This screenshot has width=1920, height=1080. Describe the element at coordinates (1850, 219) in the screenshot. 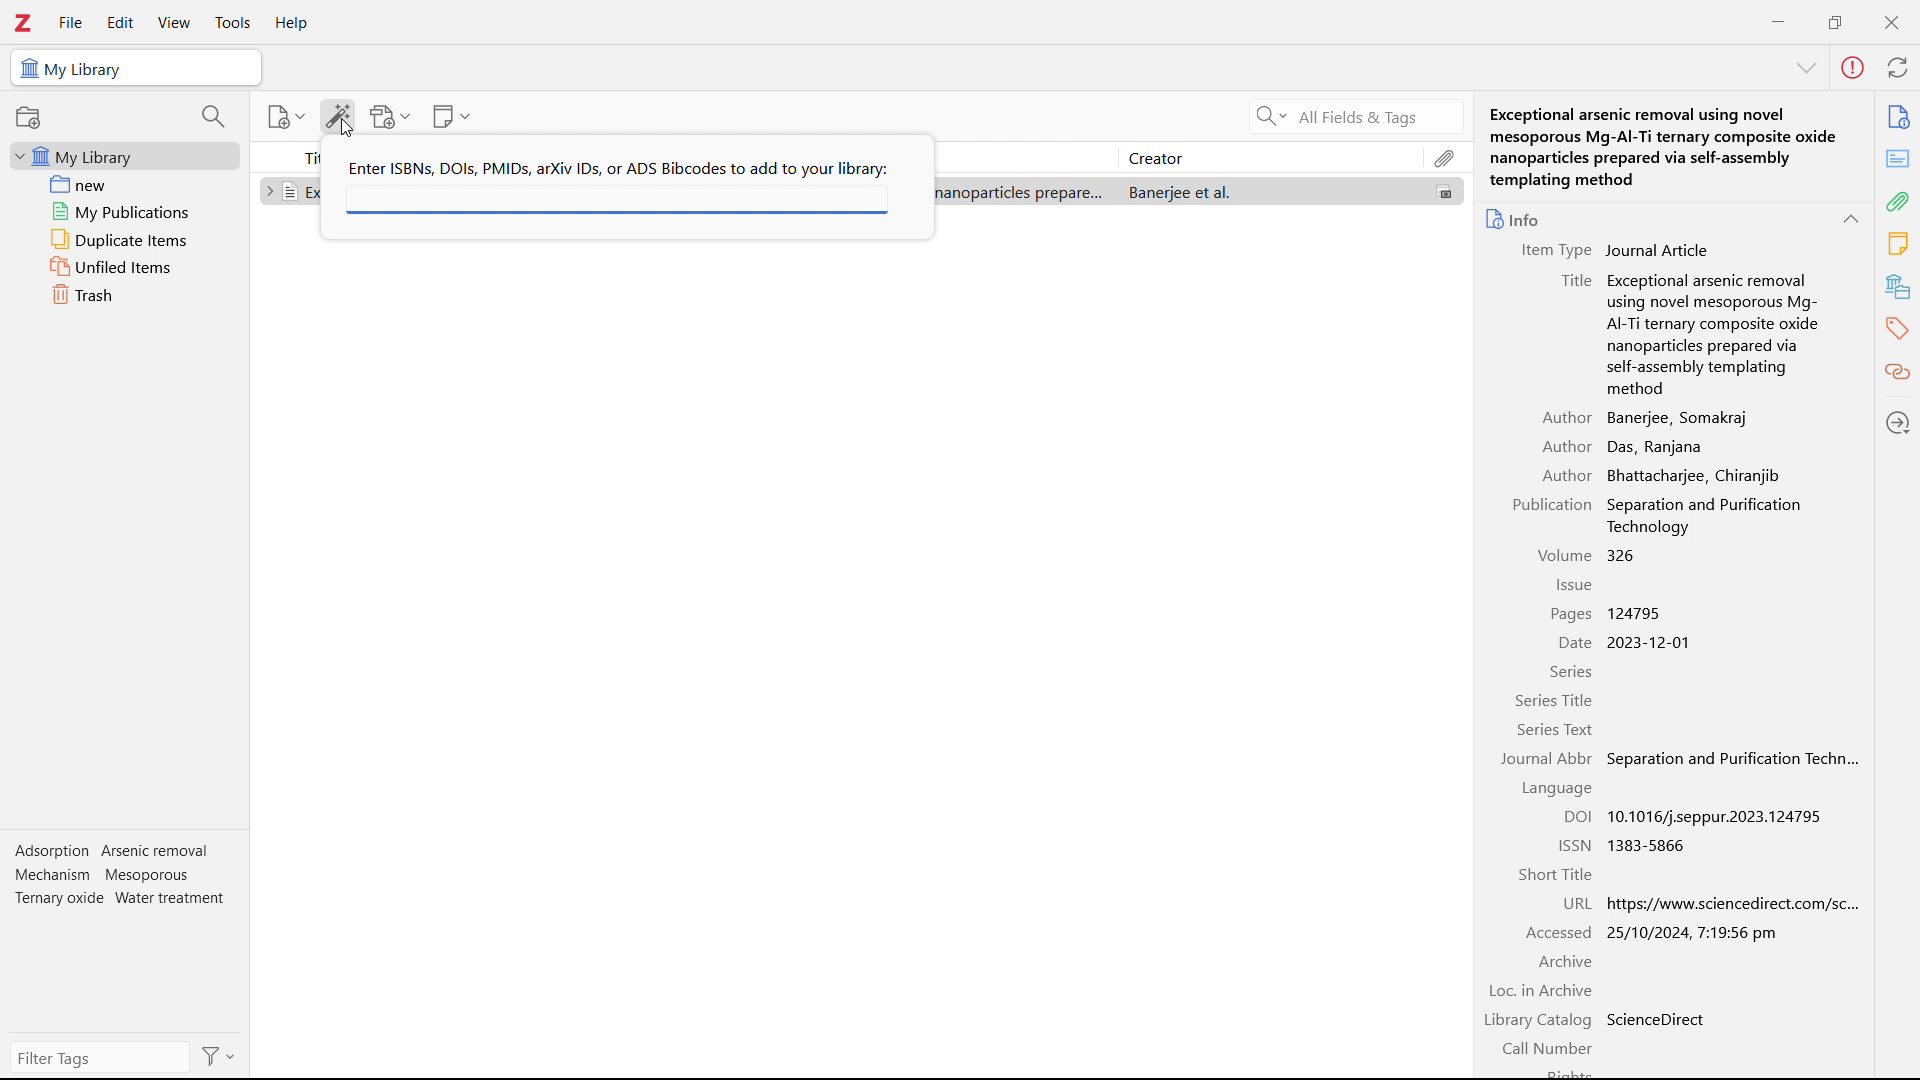

I see `collapse info` at that location.